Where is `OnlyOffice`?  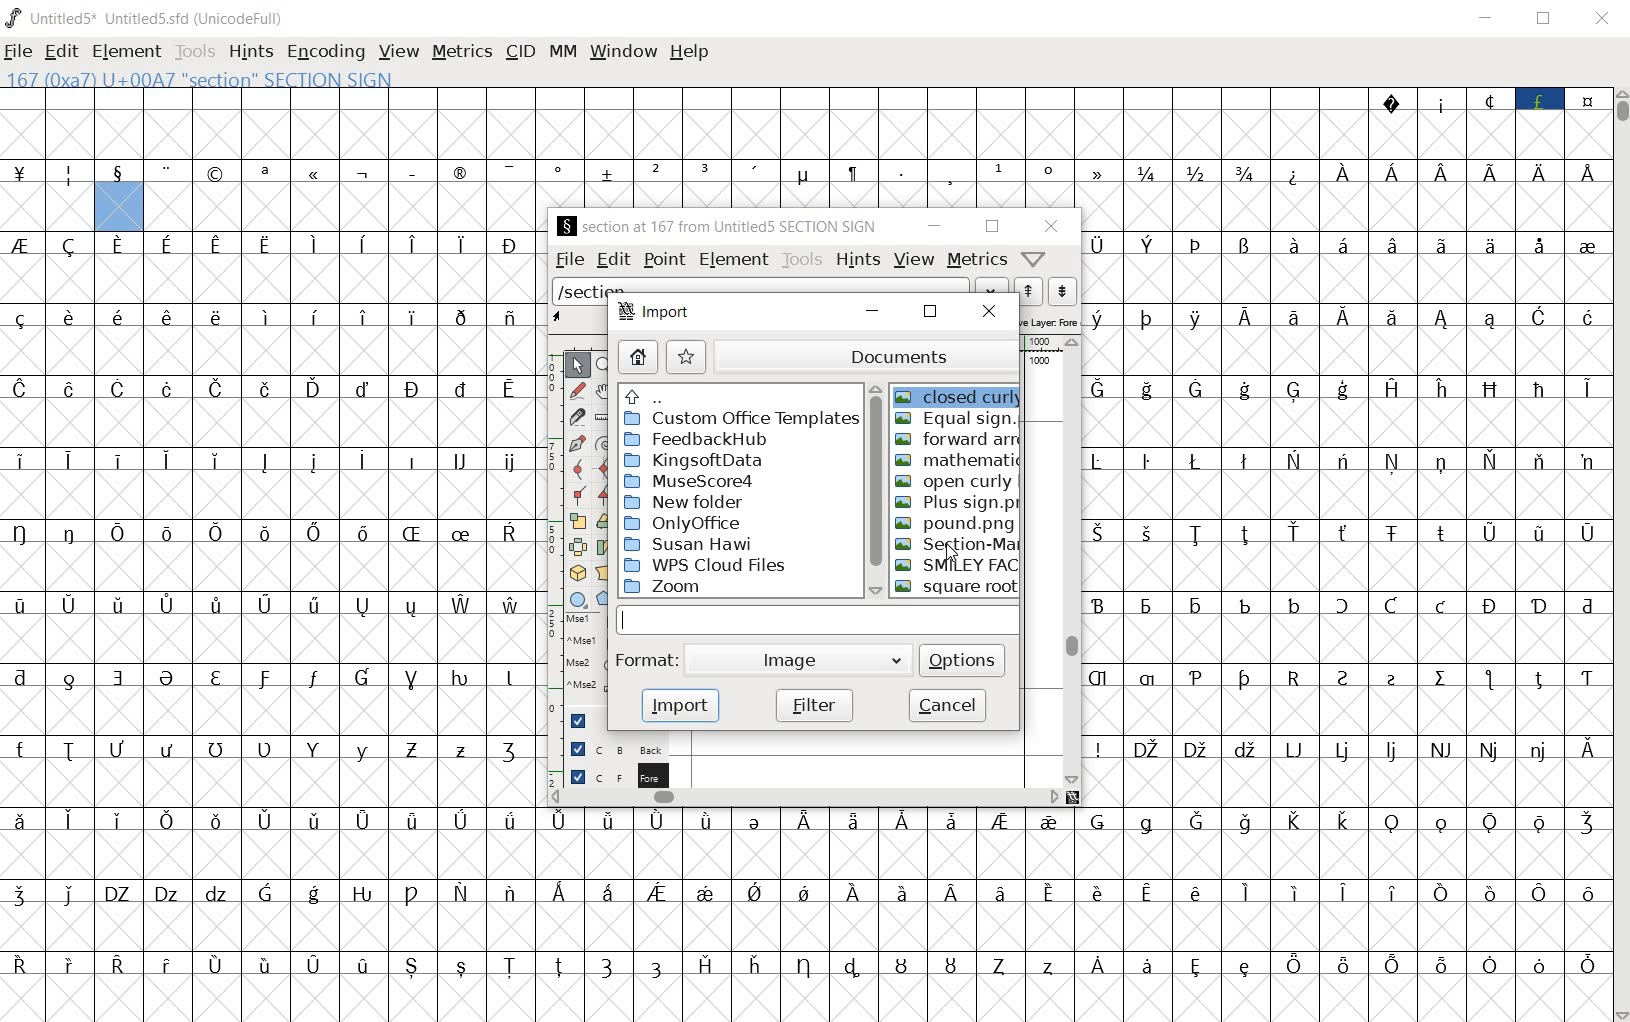 OnlyOffice is located at coordinates (686, 523).